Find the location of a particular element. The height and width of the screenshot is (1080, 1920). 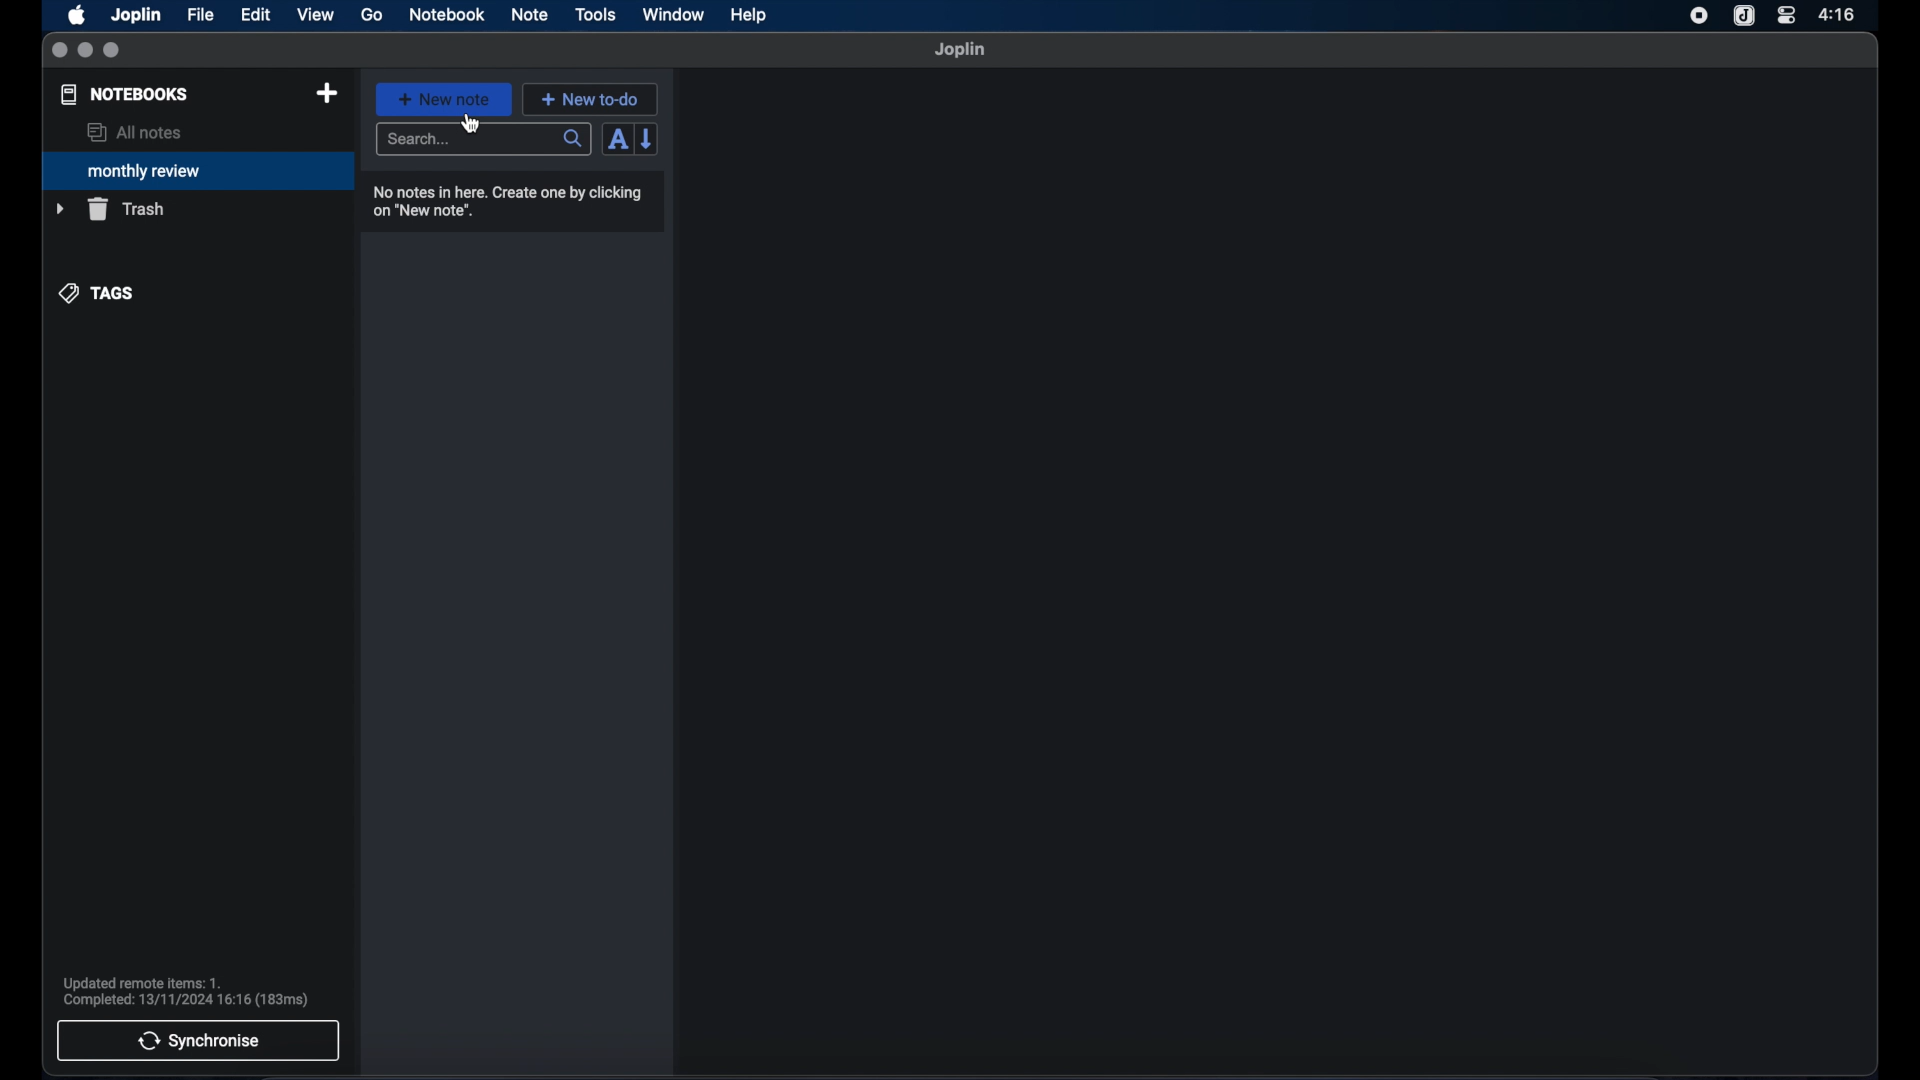

sort order field is located at coordinates (617, 140).